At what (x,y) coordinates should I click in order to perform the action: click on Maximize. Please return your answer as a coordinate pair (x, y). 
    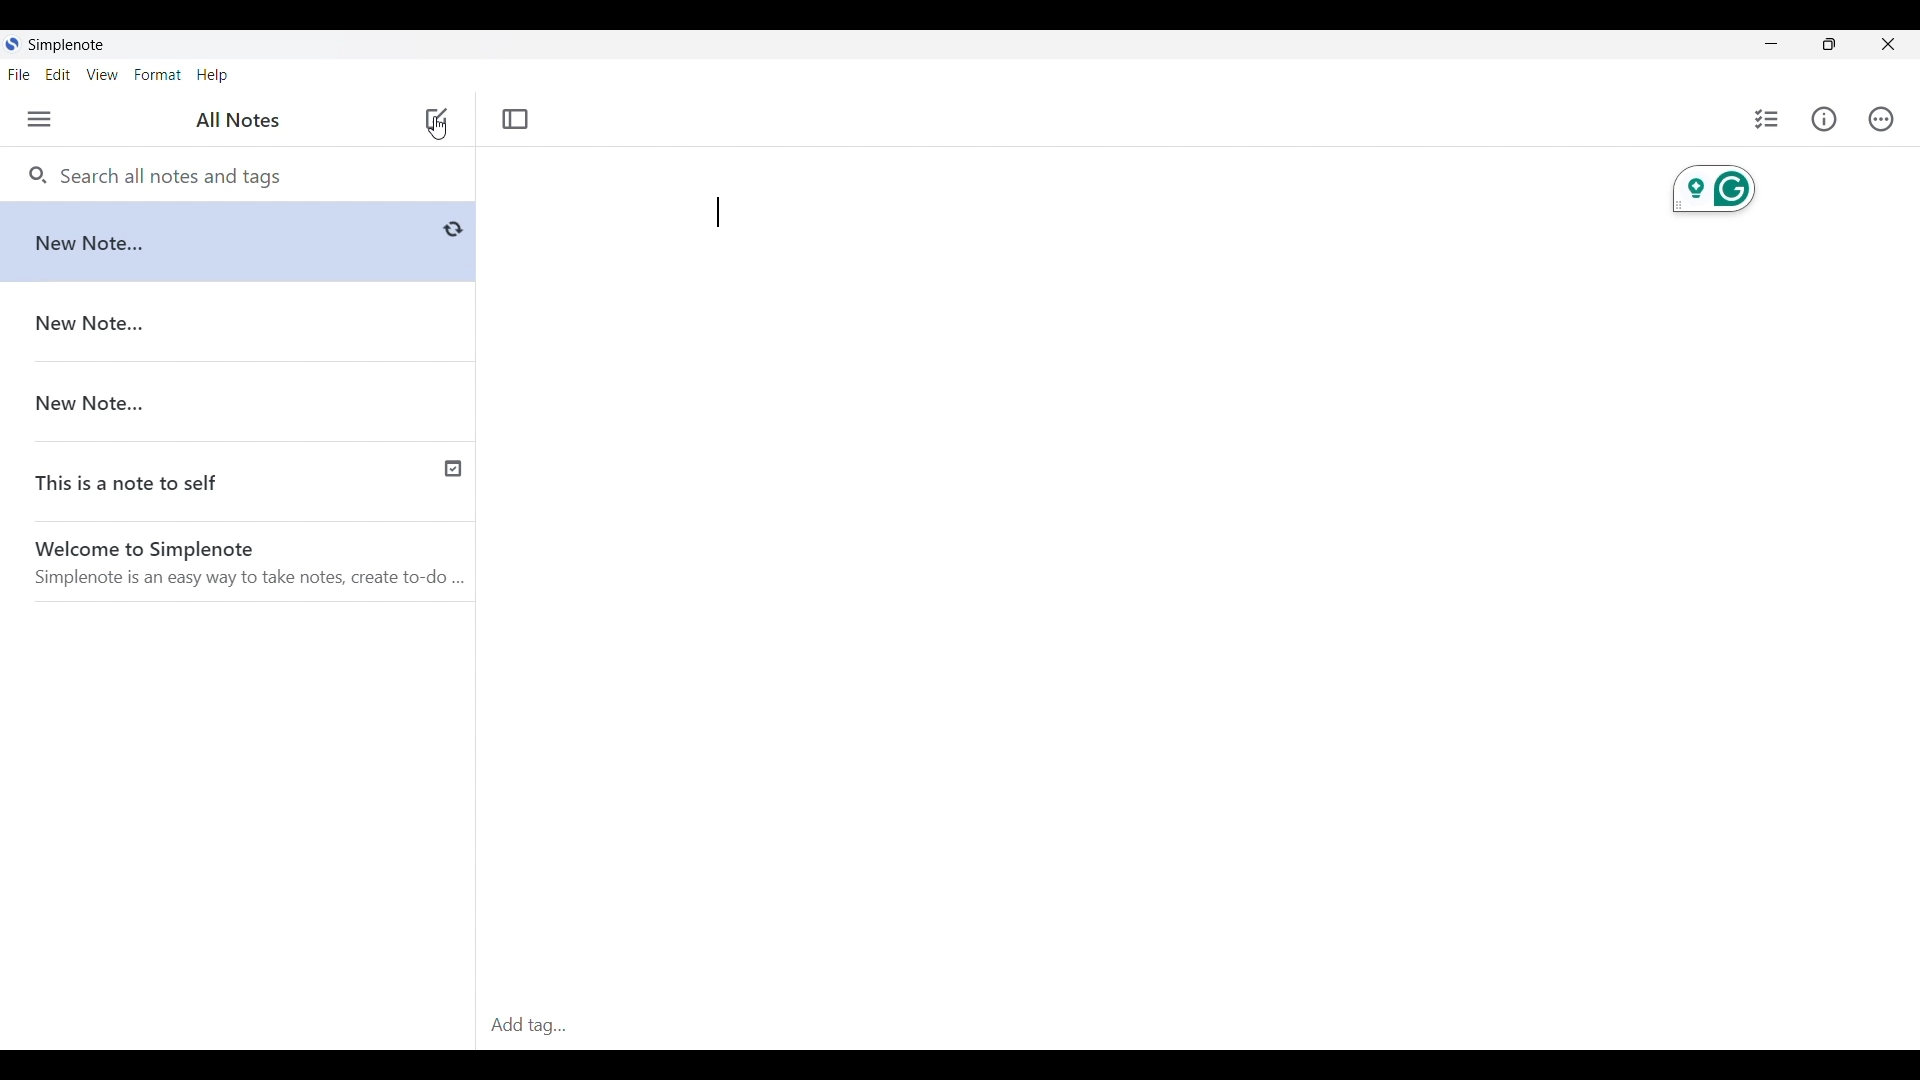
    Looking at the image, I should click on (1829, 44).